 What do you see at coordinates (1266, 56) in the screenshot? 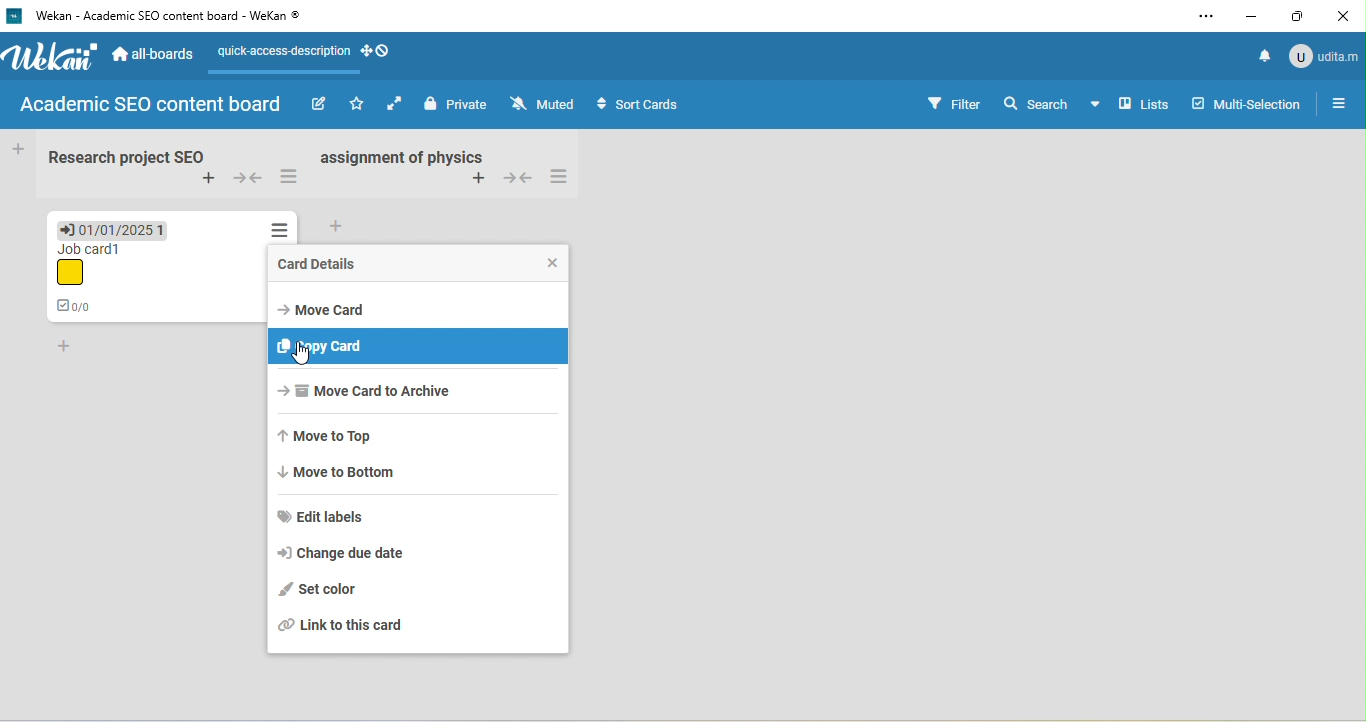
I see `notification` at bounding box center [1266, 56].